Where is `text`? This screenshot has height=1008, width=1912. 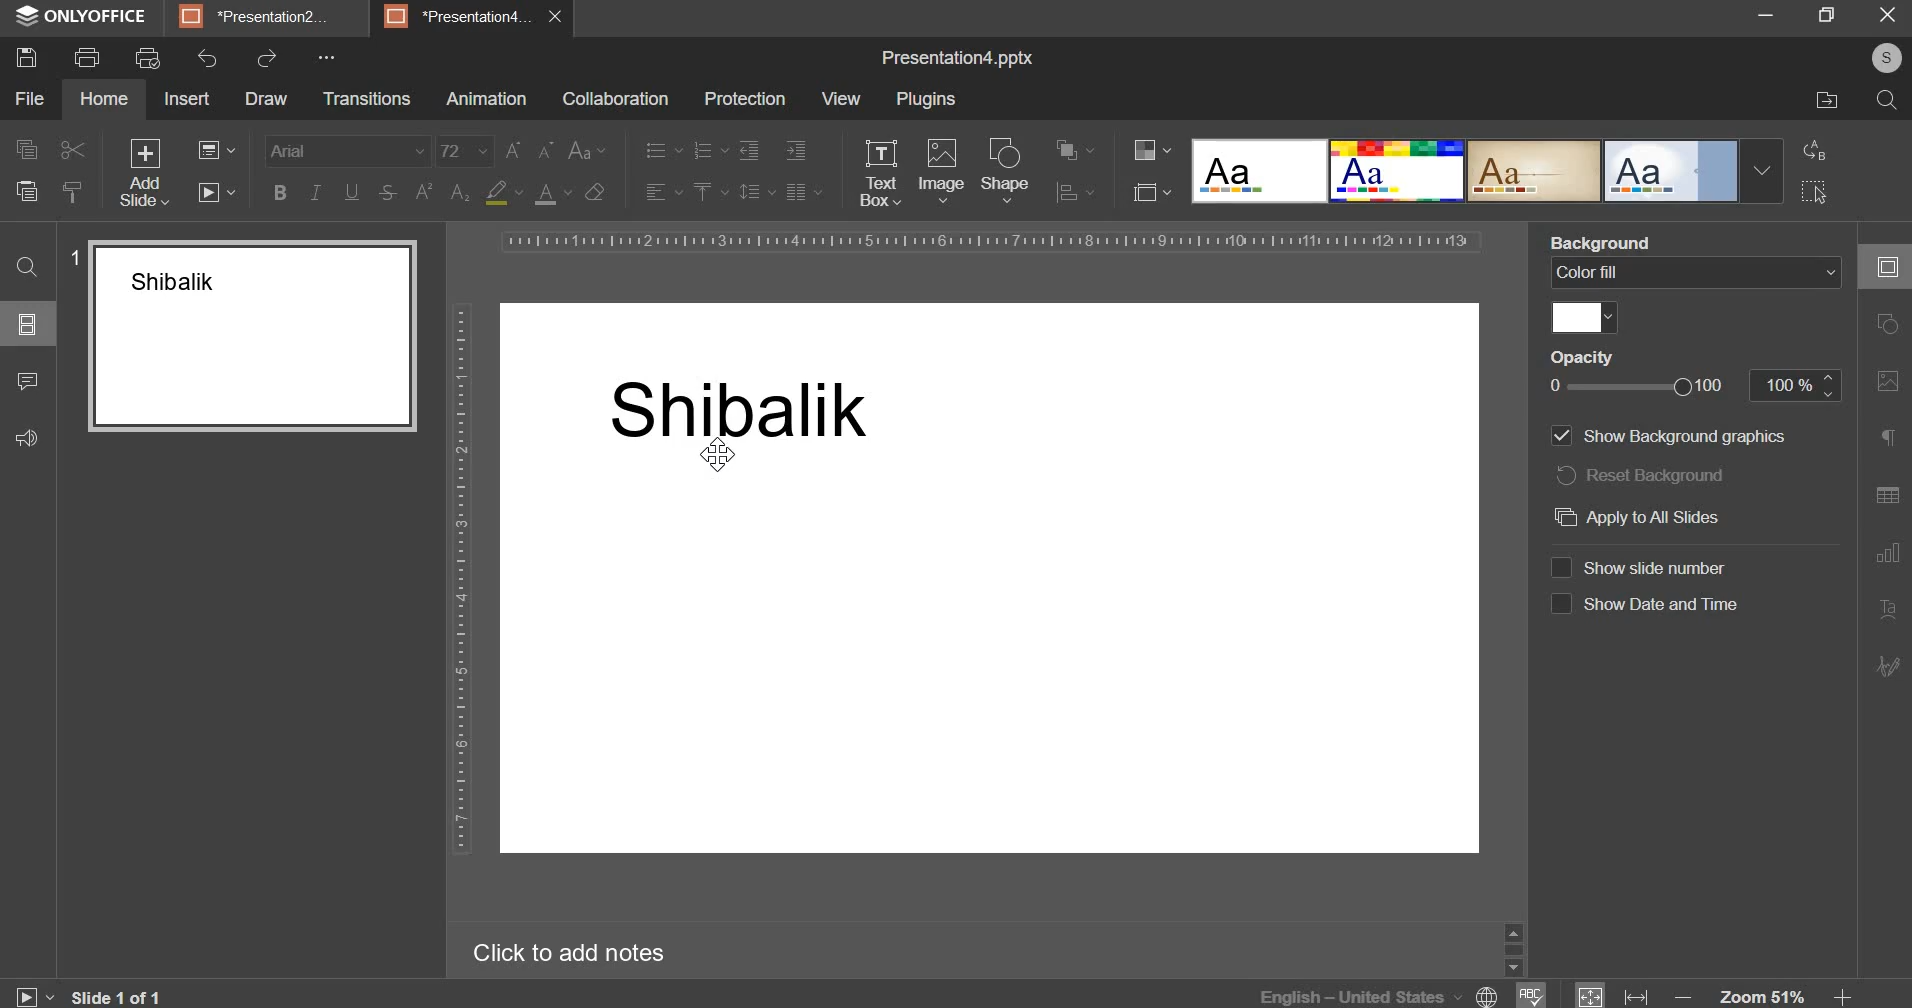
text is located at coordinates (1888, 611).